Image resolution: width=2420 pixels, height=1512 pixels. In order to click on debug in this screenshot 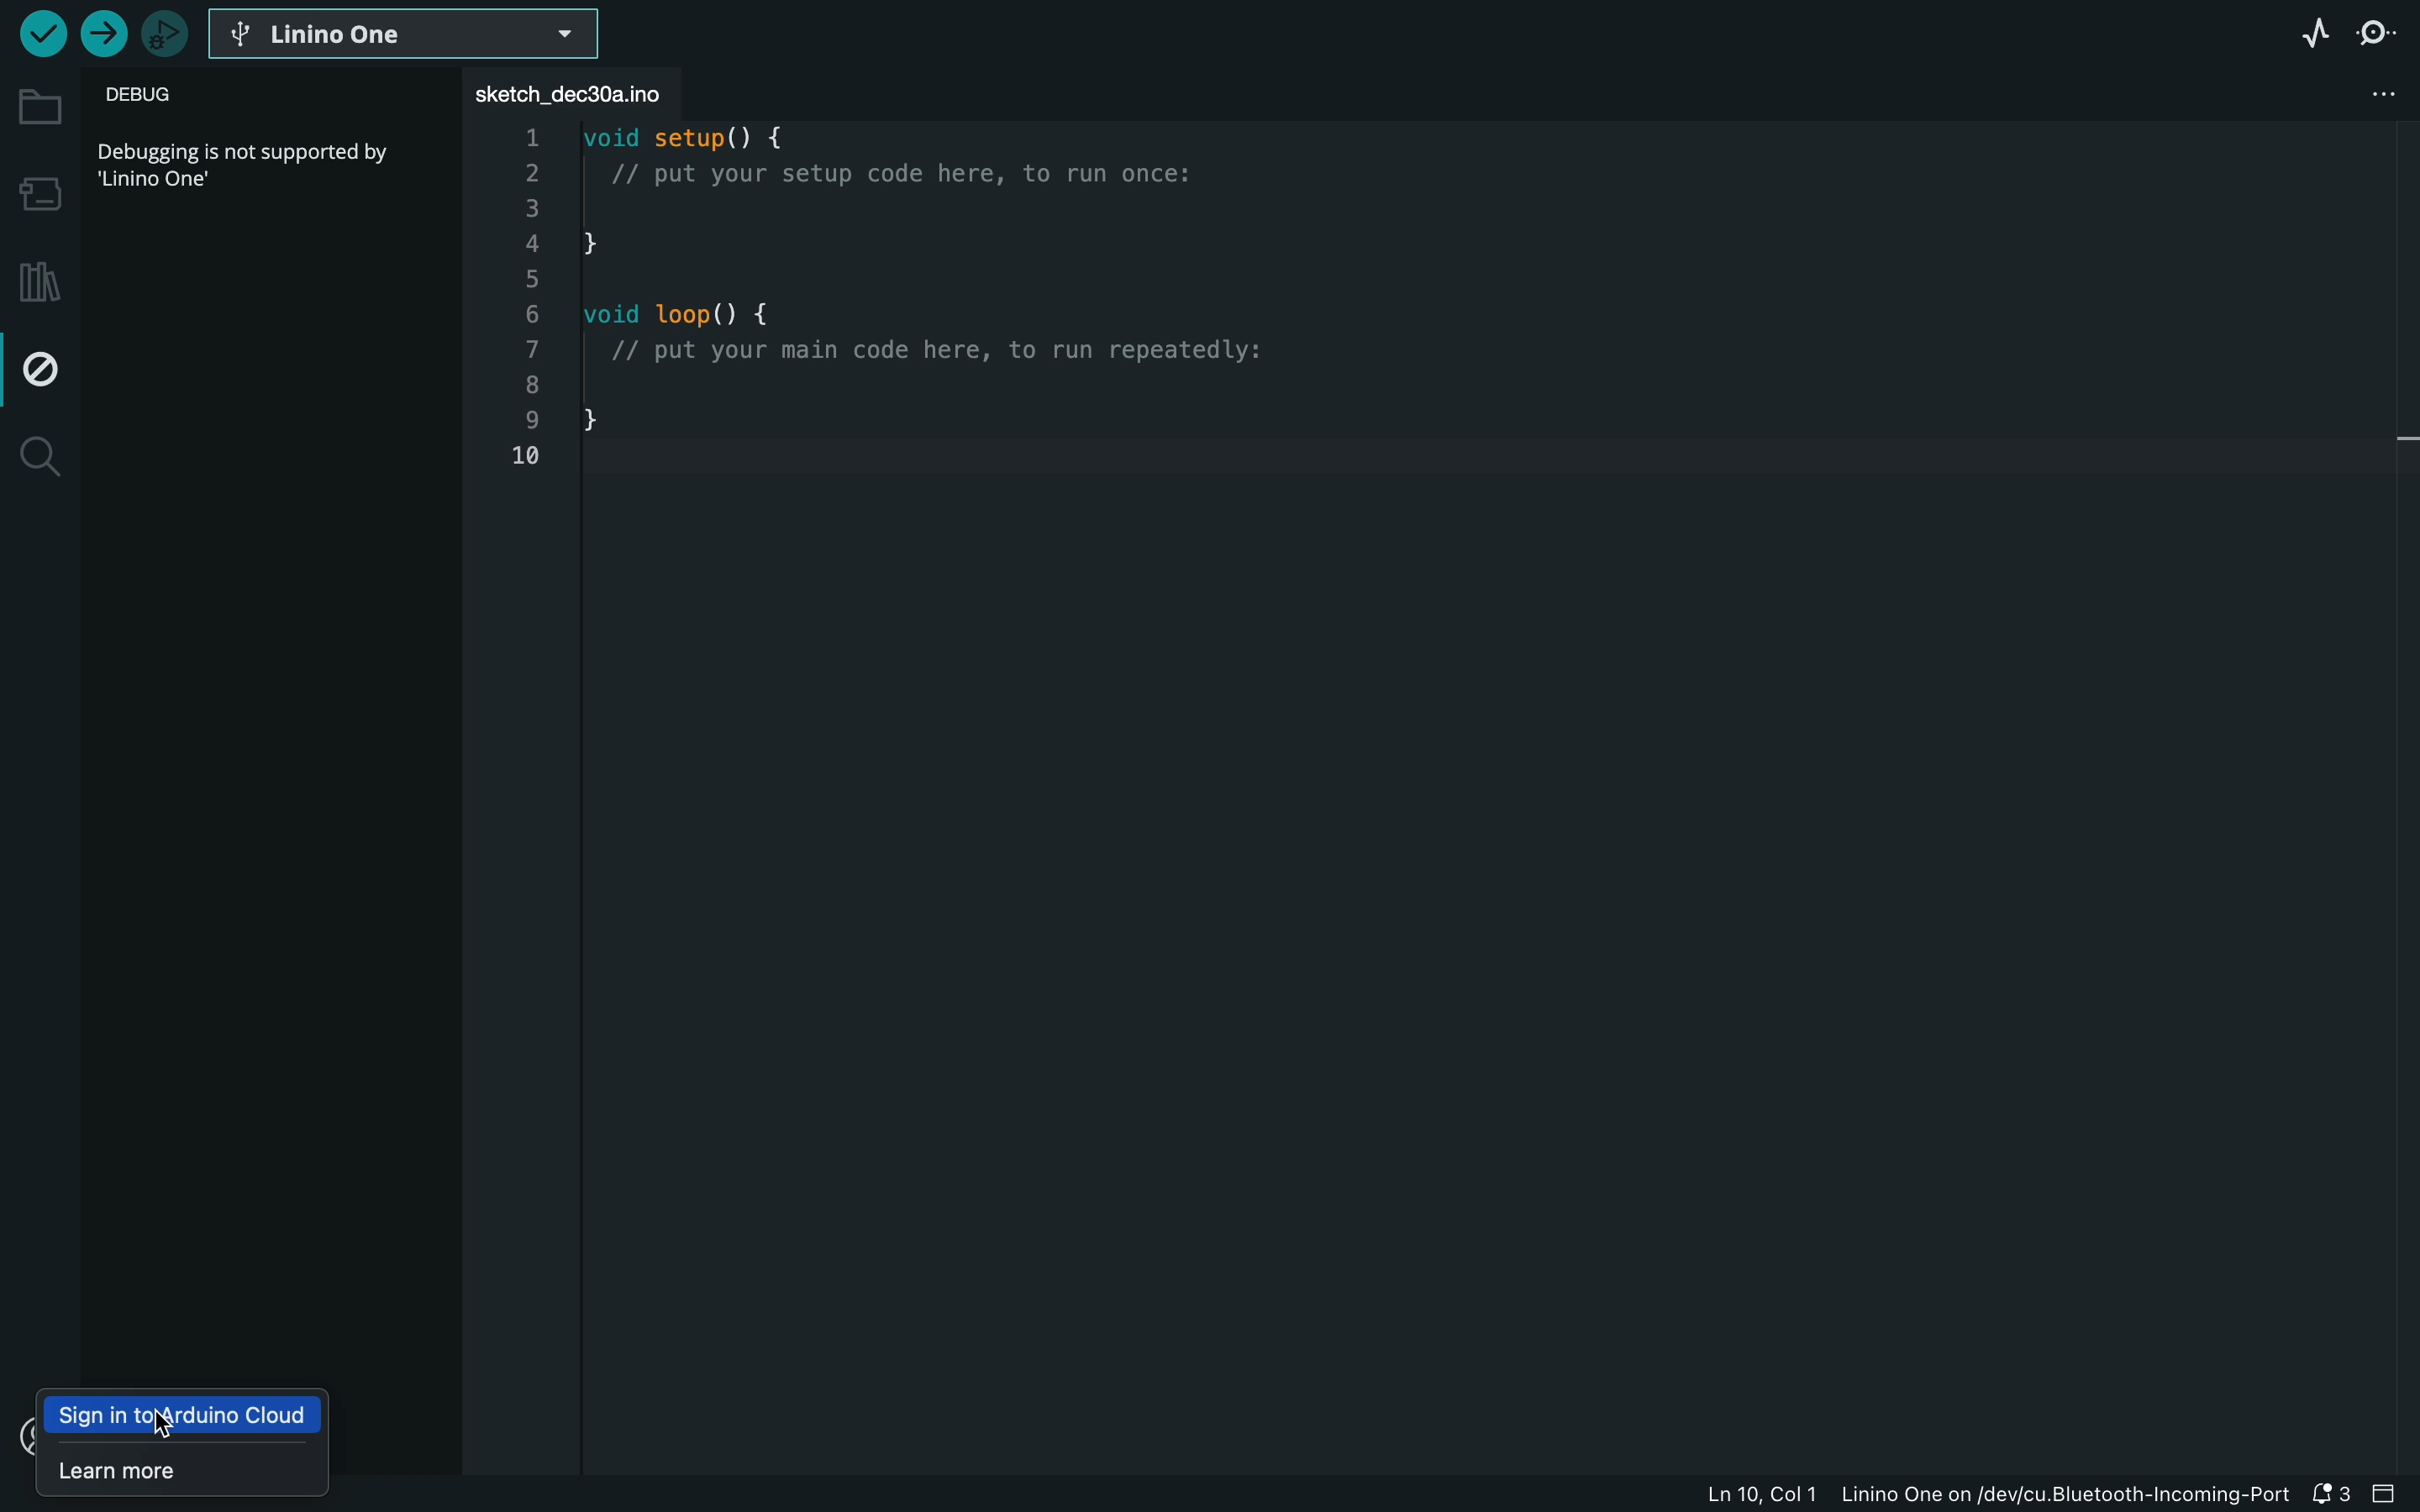, I will do `click(181, 98)`.